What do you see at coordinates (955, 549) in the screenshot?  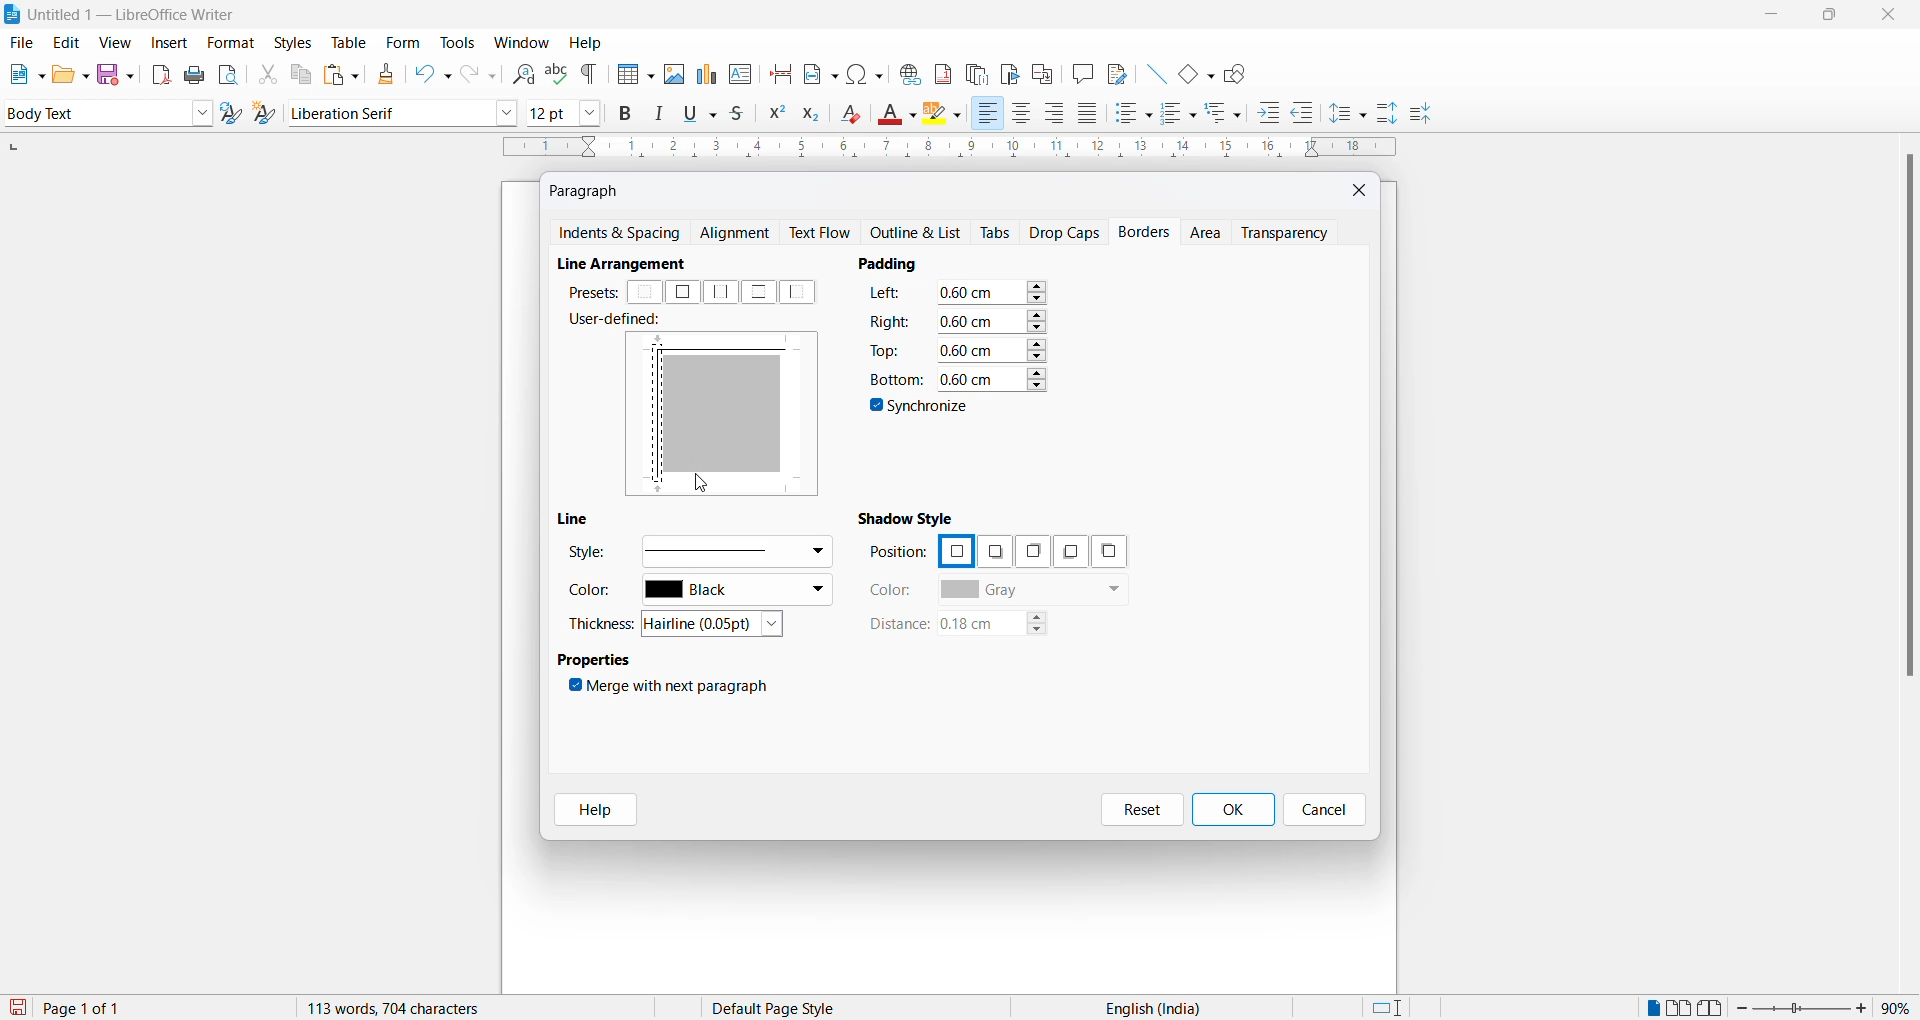 I see `position options` at bounding box center [955, 549].